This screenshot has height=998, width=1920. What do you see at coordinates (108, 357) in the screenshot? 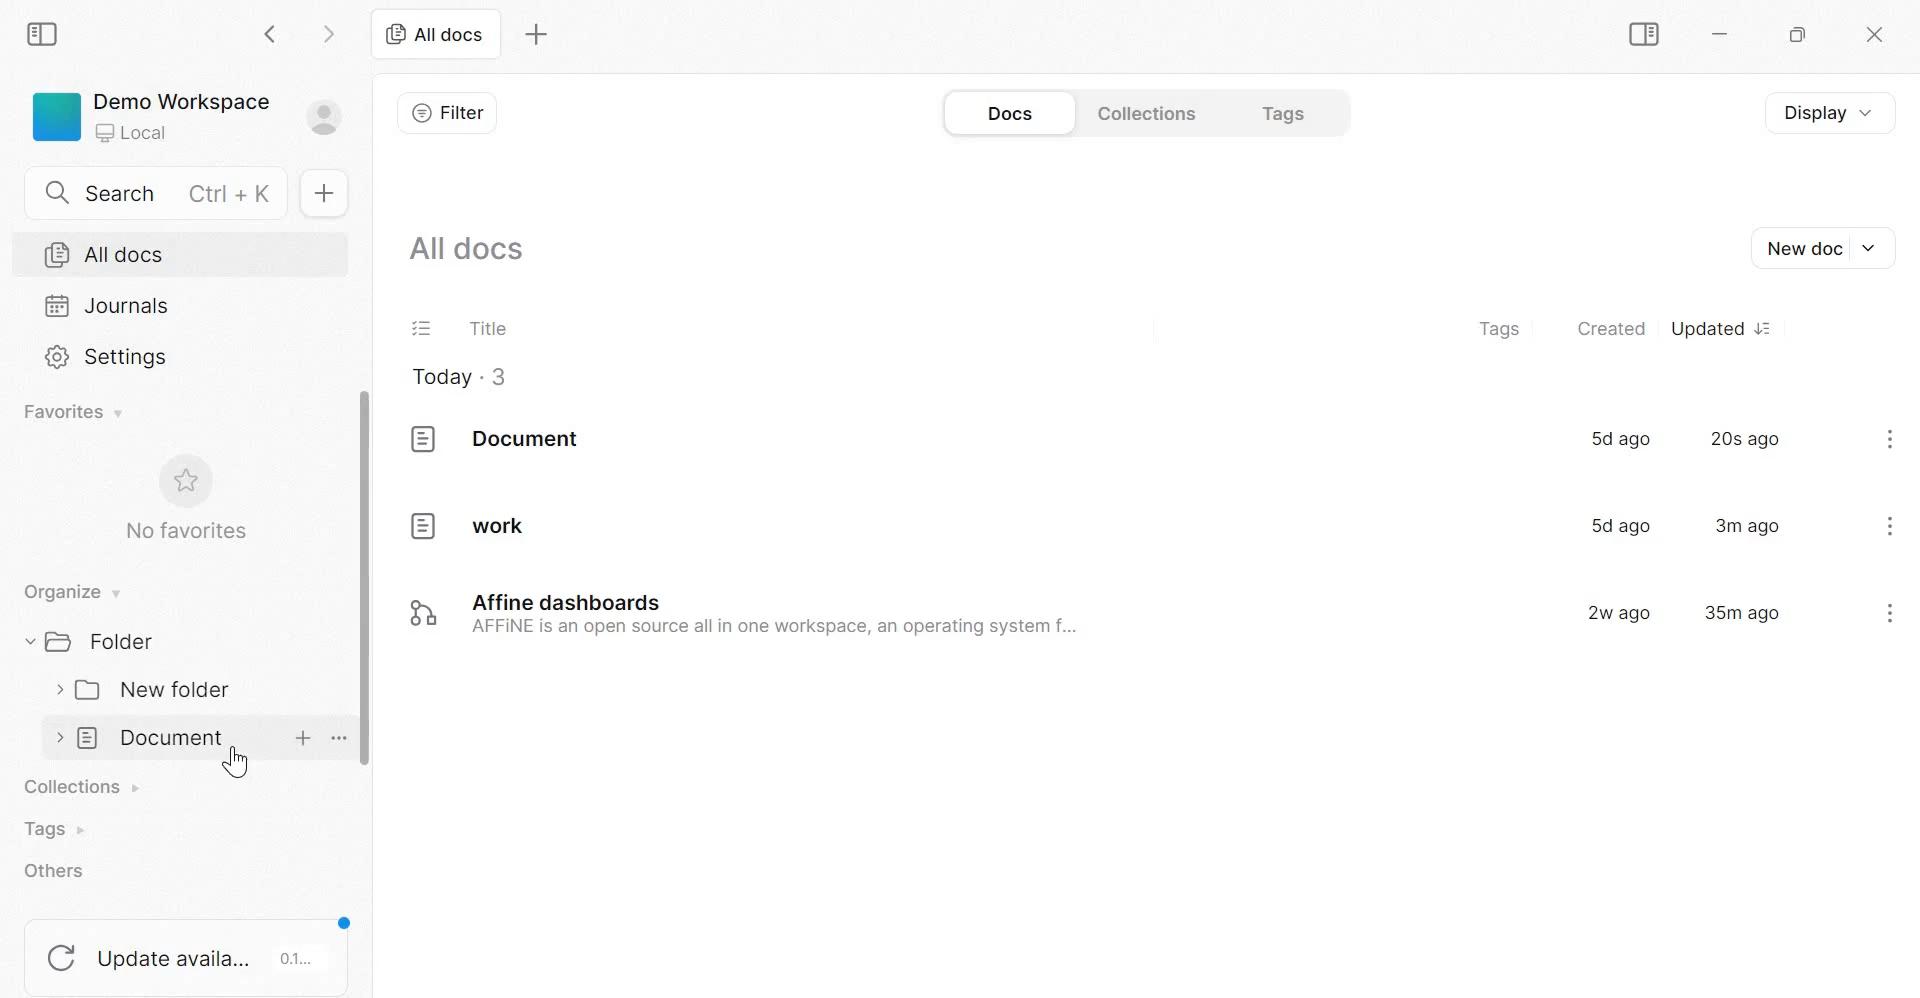
I see `Settings` at bounding box center [108, 357].